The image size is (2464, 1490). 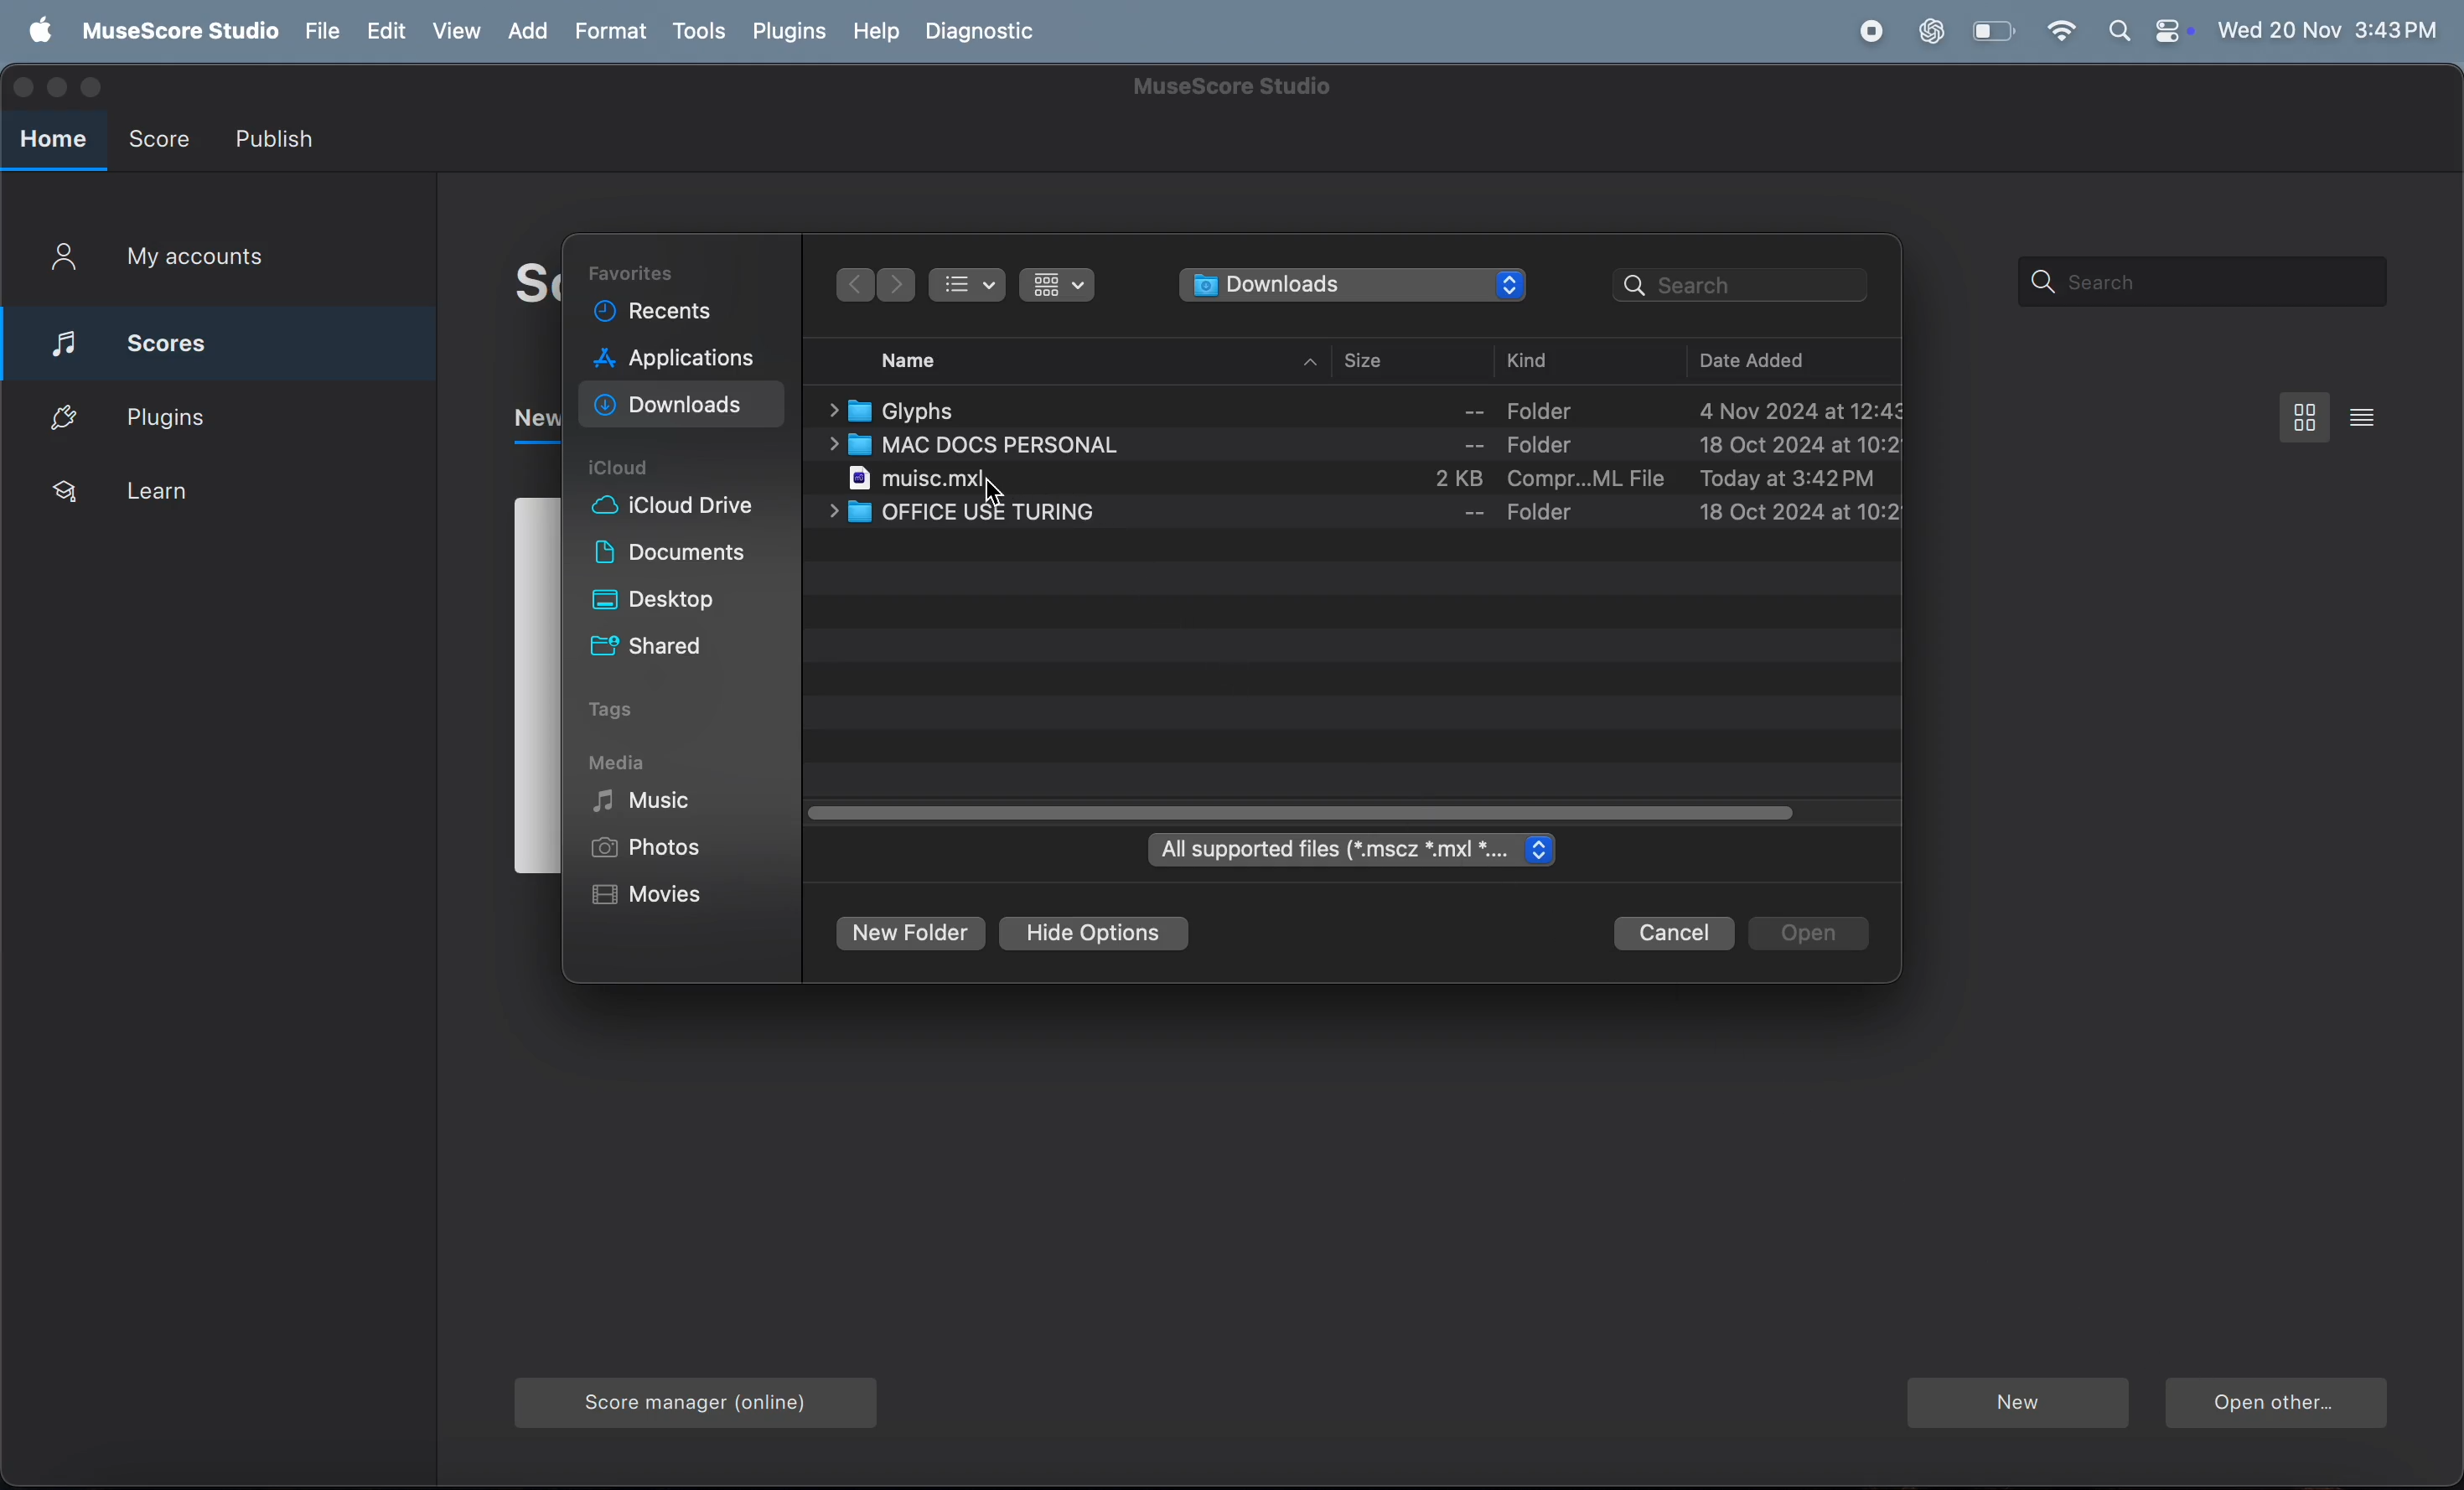 I want to click on musescore title, so click(x=1231, y=89).